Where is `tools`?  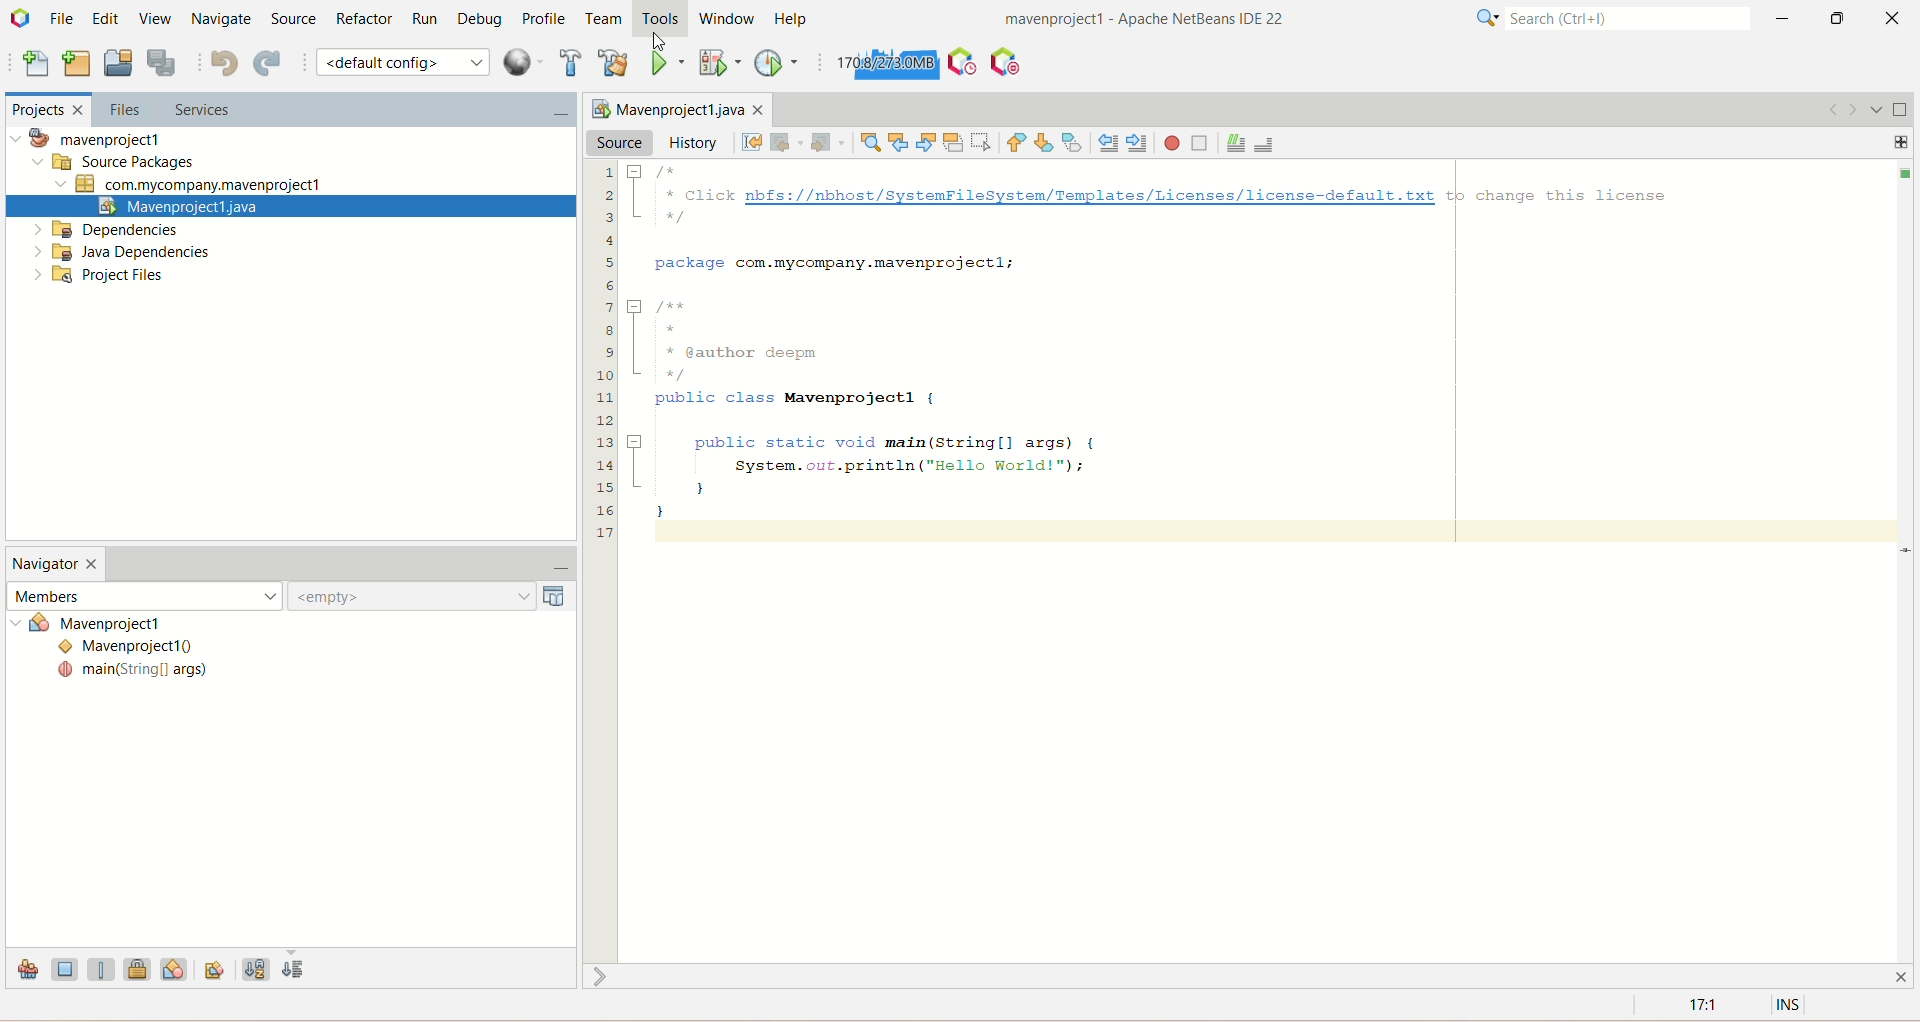 tools is located at coordinates (662, 20).